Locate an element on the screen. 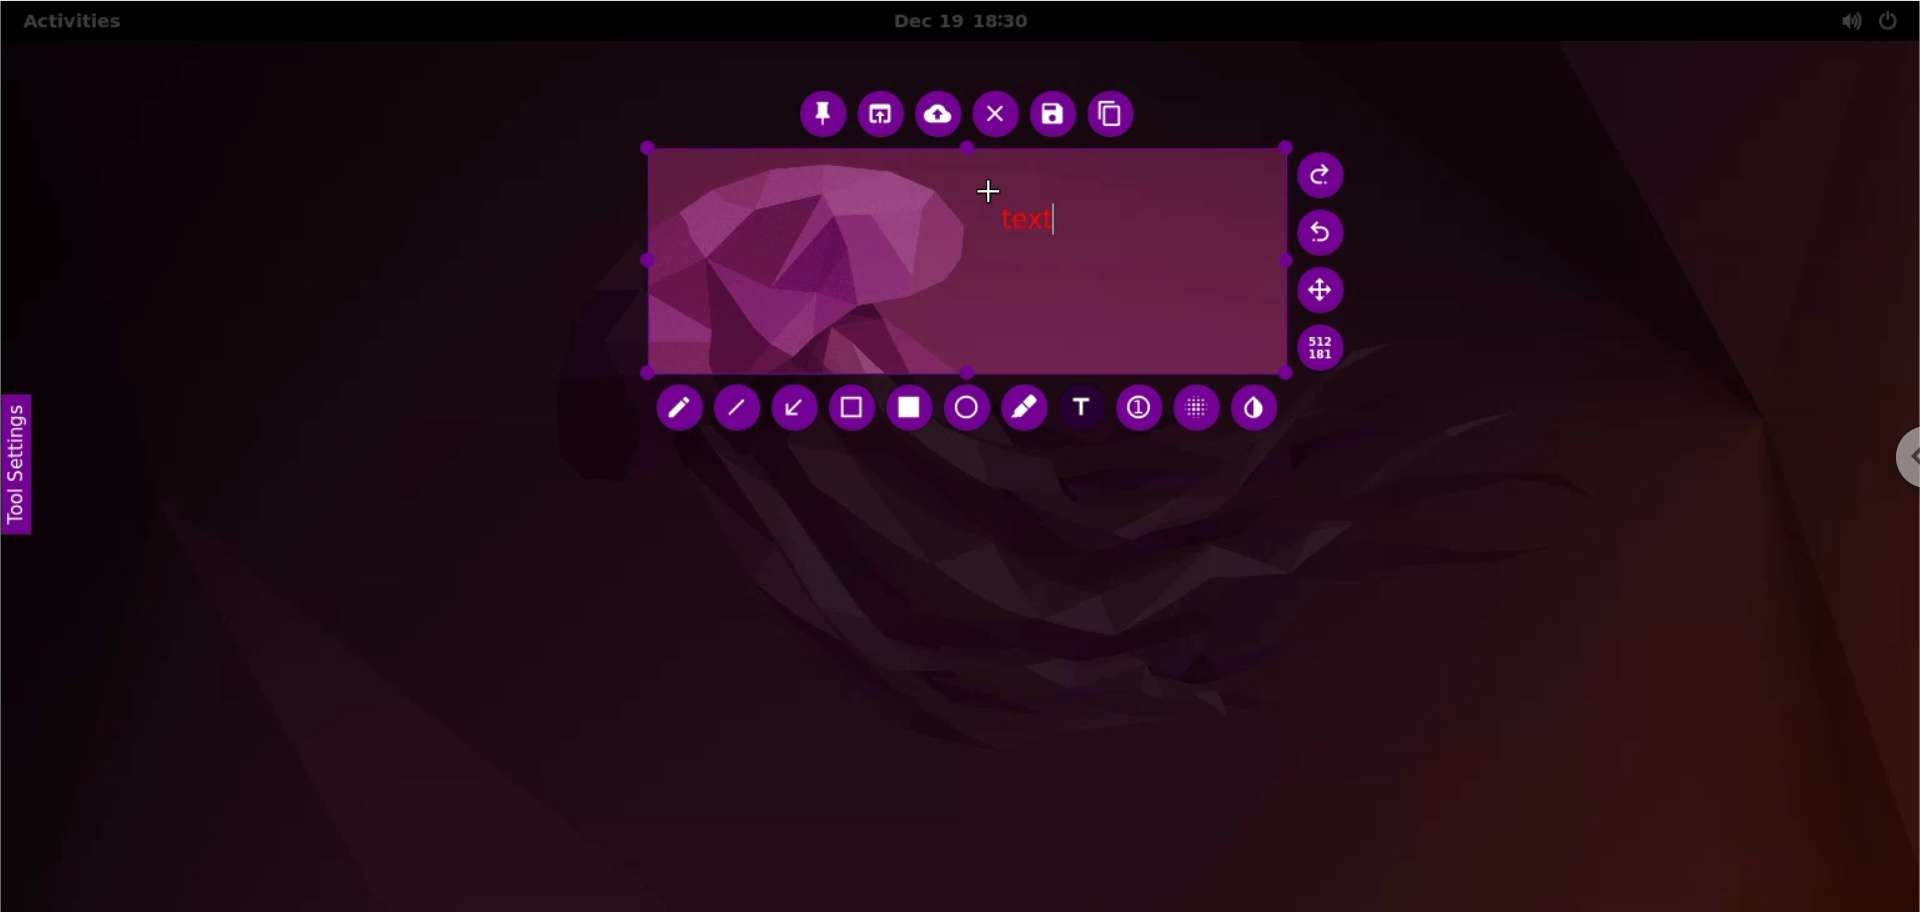  upload is located at coordinates (935, 115).